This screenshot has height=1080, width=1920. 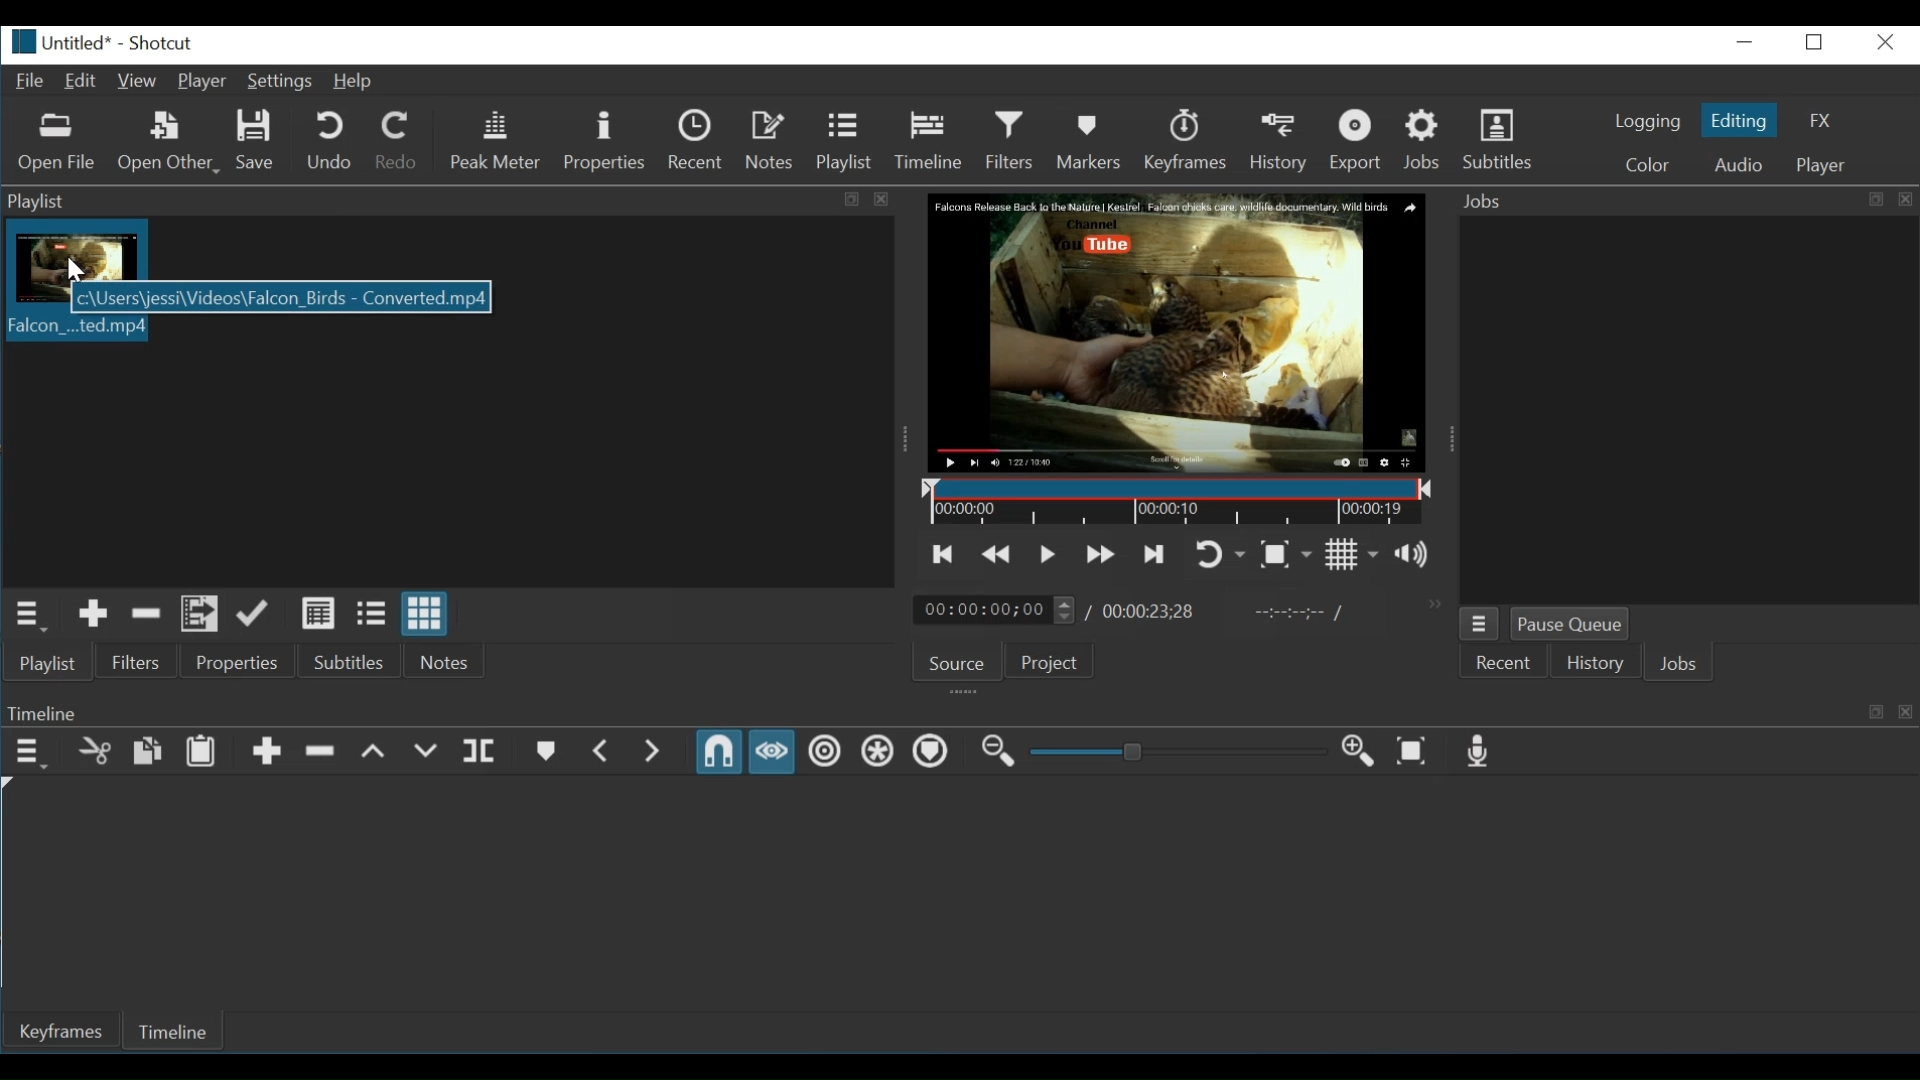 I want to click on logging, so click(x=1648, y=122).